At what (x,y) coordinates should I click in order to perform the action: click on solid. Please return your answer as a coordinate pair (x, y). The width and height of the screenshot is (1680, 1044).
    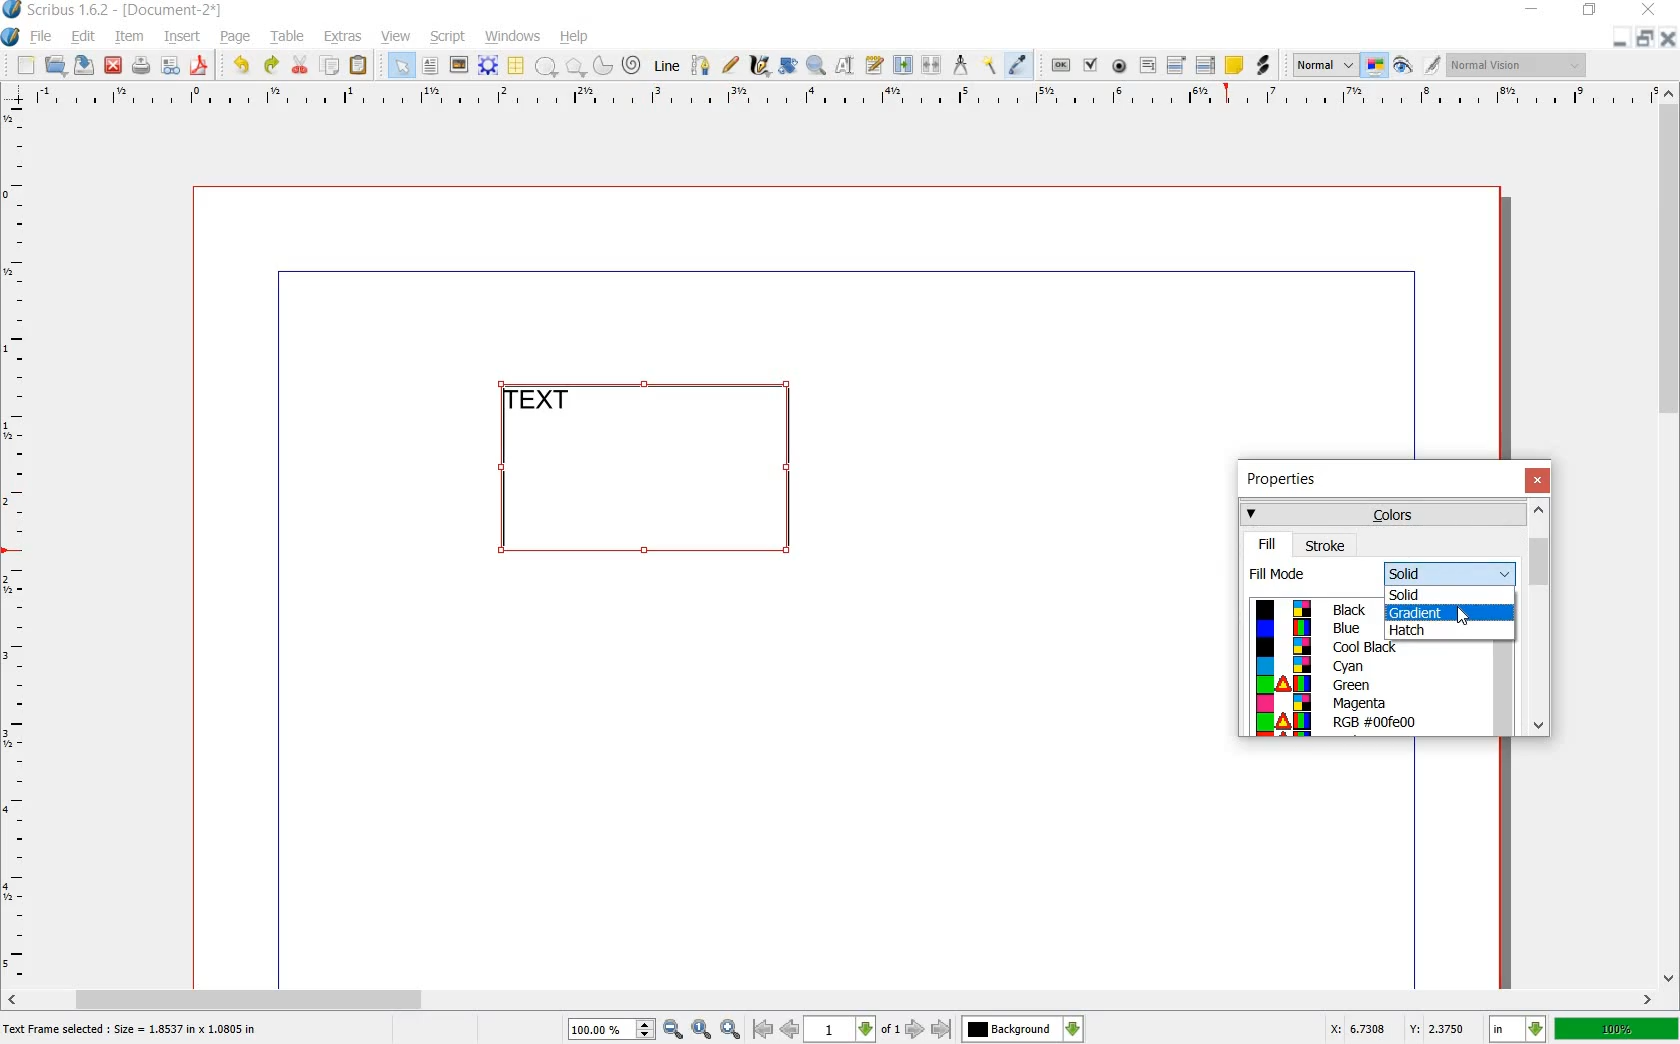
    Looking at the image, I should click on (1451, 574).